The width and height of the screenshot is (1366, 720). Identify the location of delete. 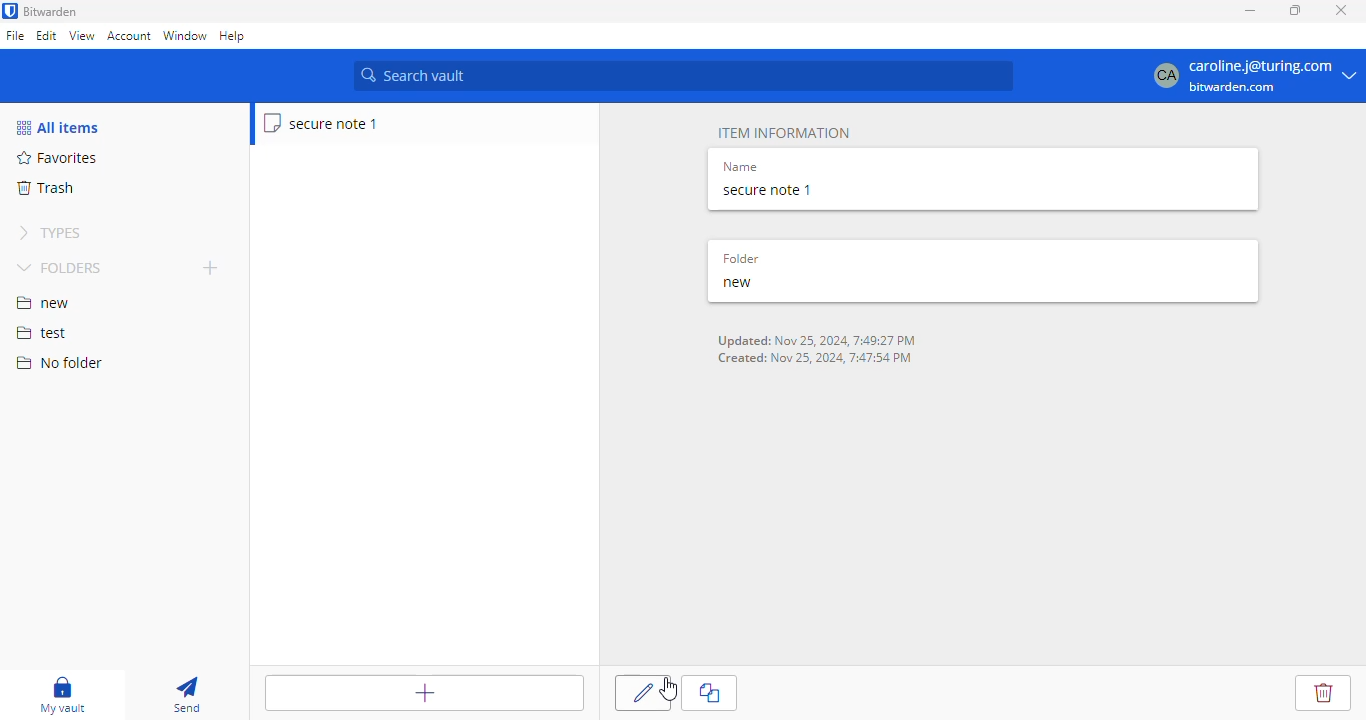
(1324, 693).